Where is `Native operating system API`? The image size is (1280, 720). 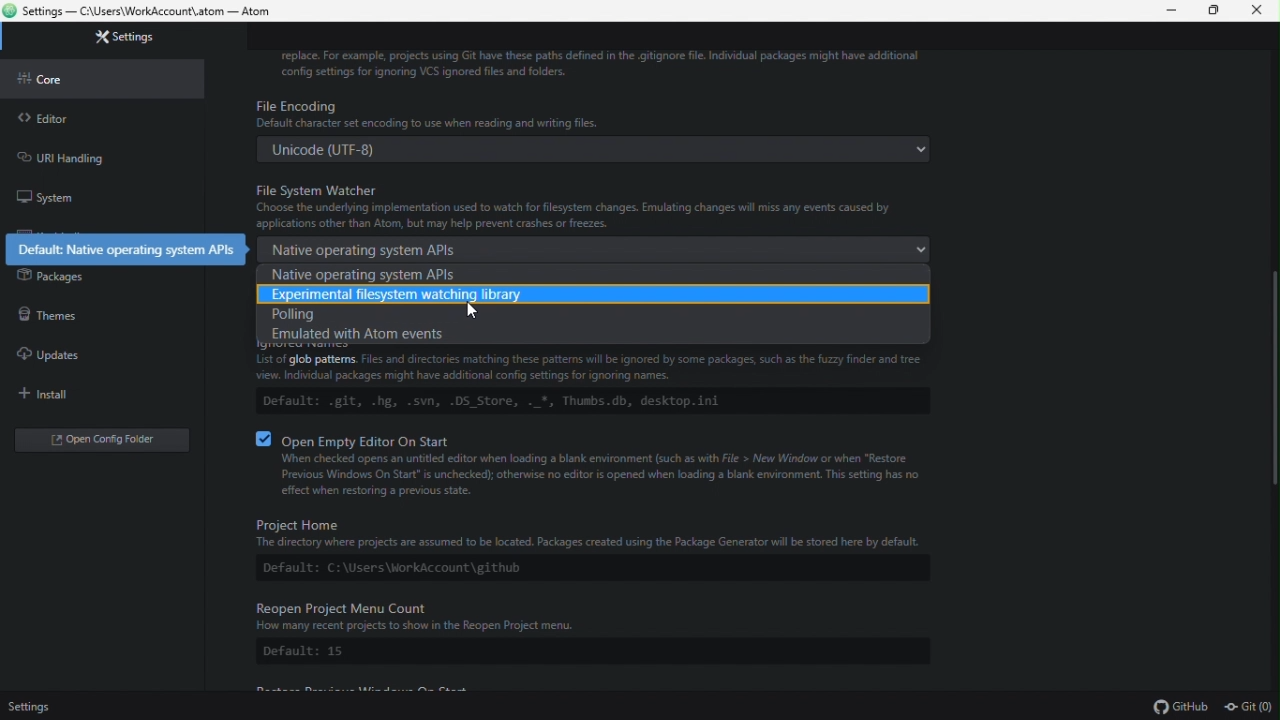
Native operating system API is located at coordinates (587, 274).